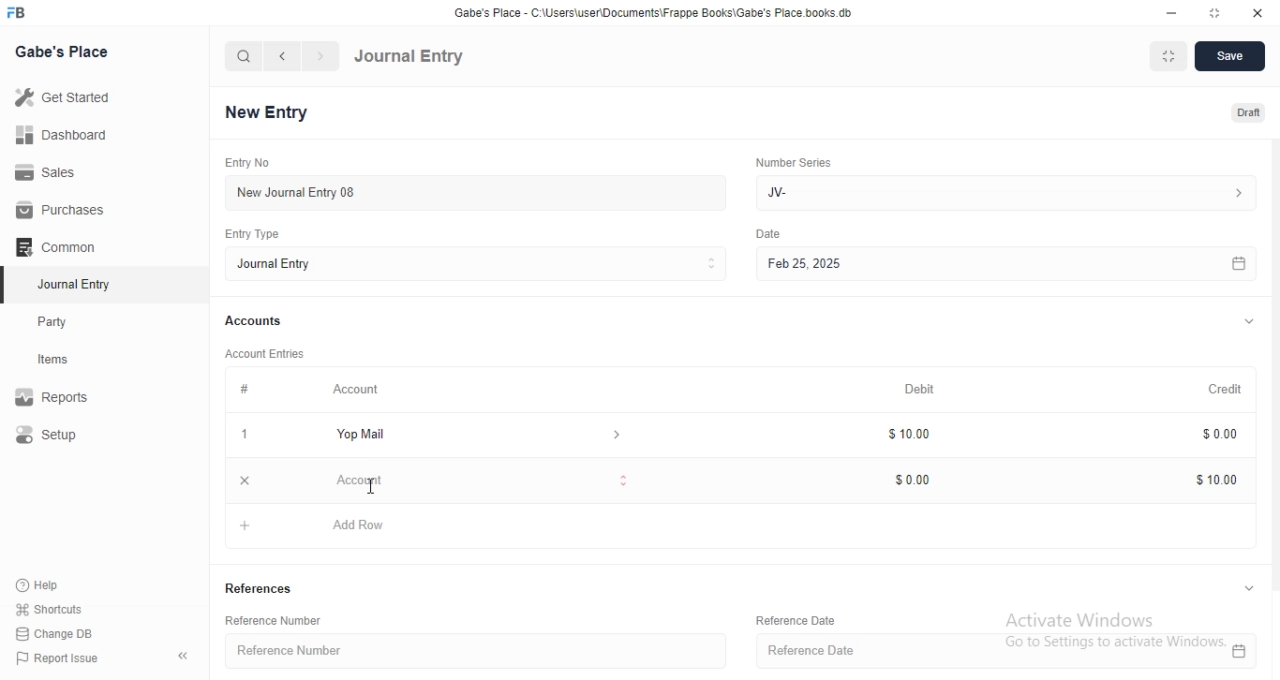 The width and height of the screenshot is (1280, 680). What do you see at coordinates (1210, 434) in the screenshot?
I see `$0.00` at bounding box center [1210, 434].